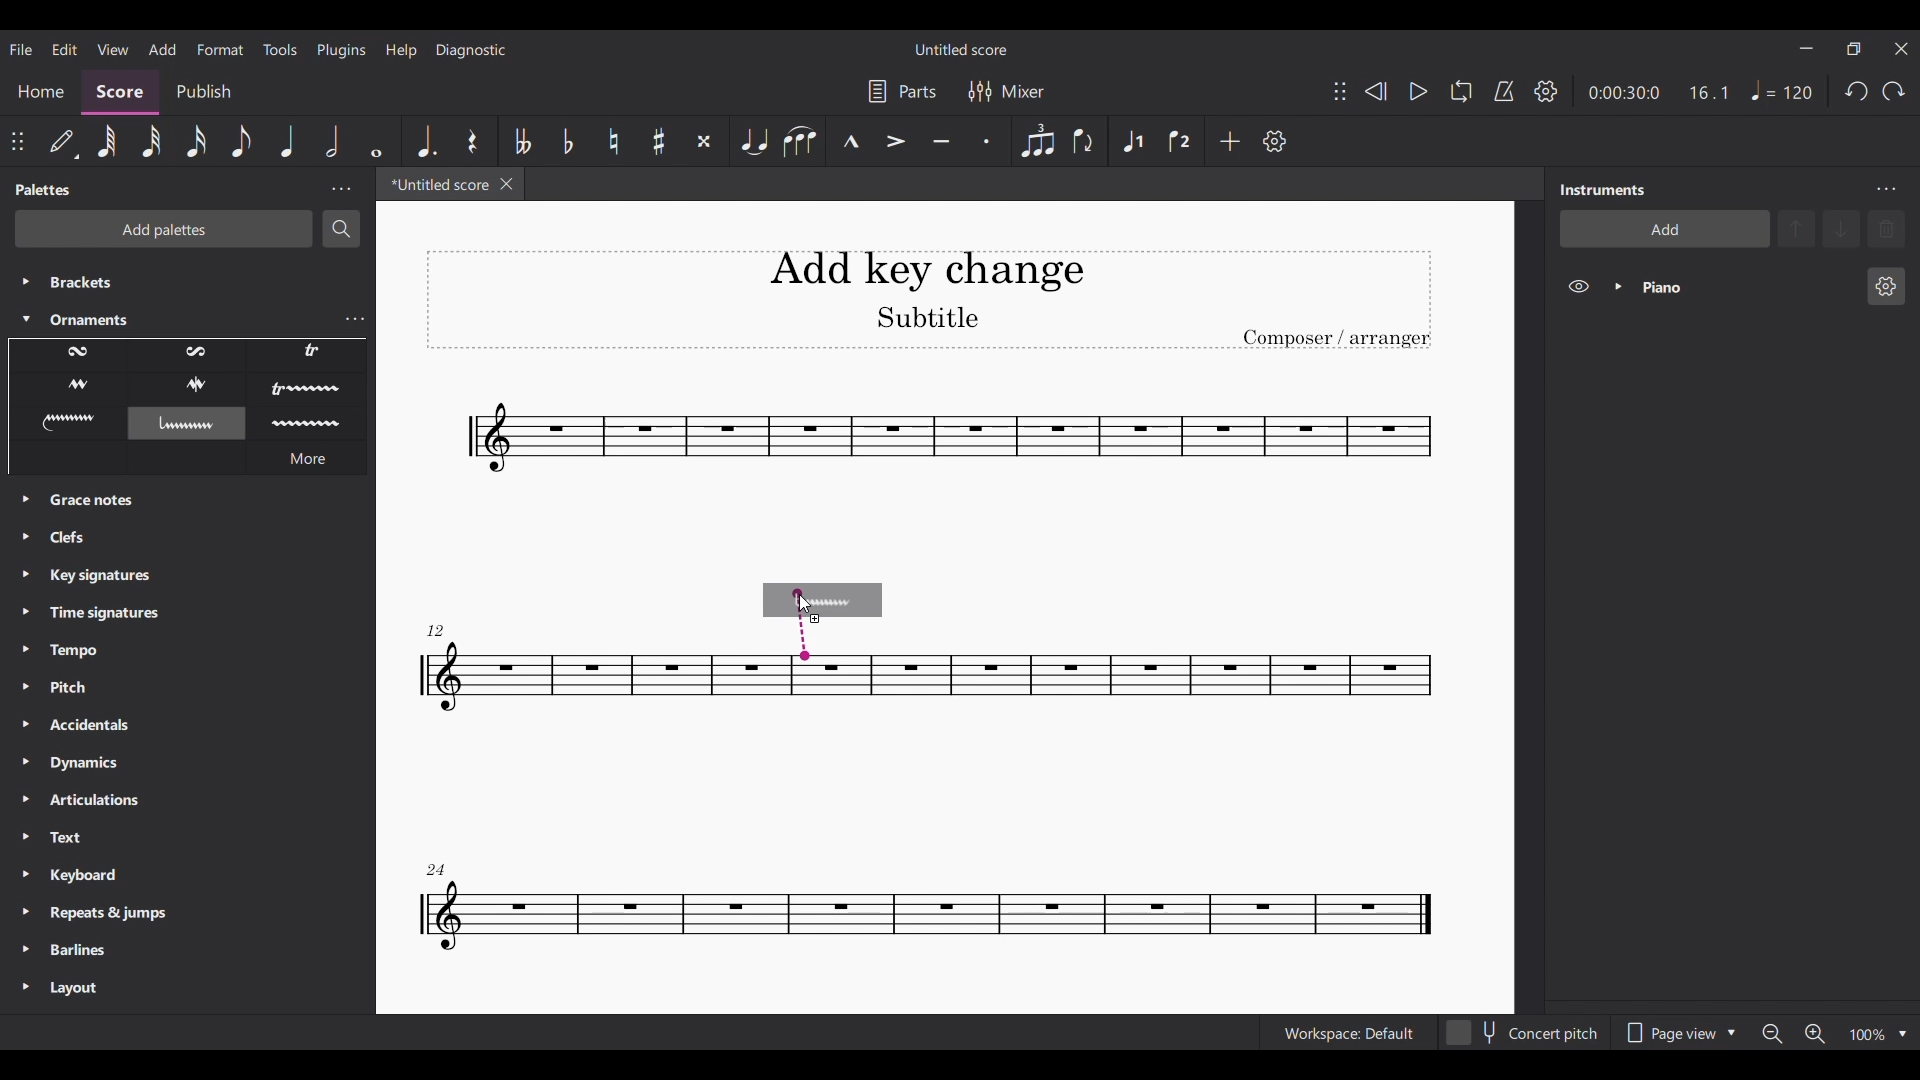  I want to click on Palette settings, so click(341, 189).